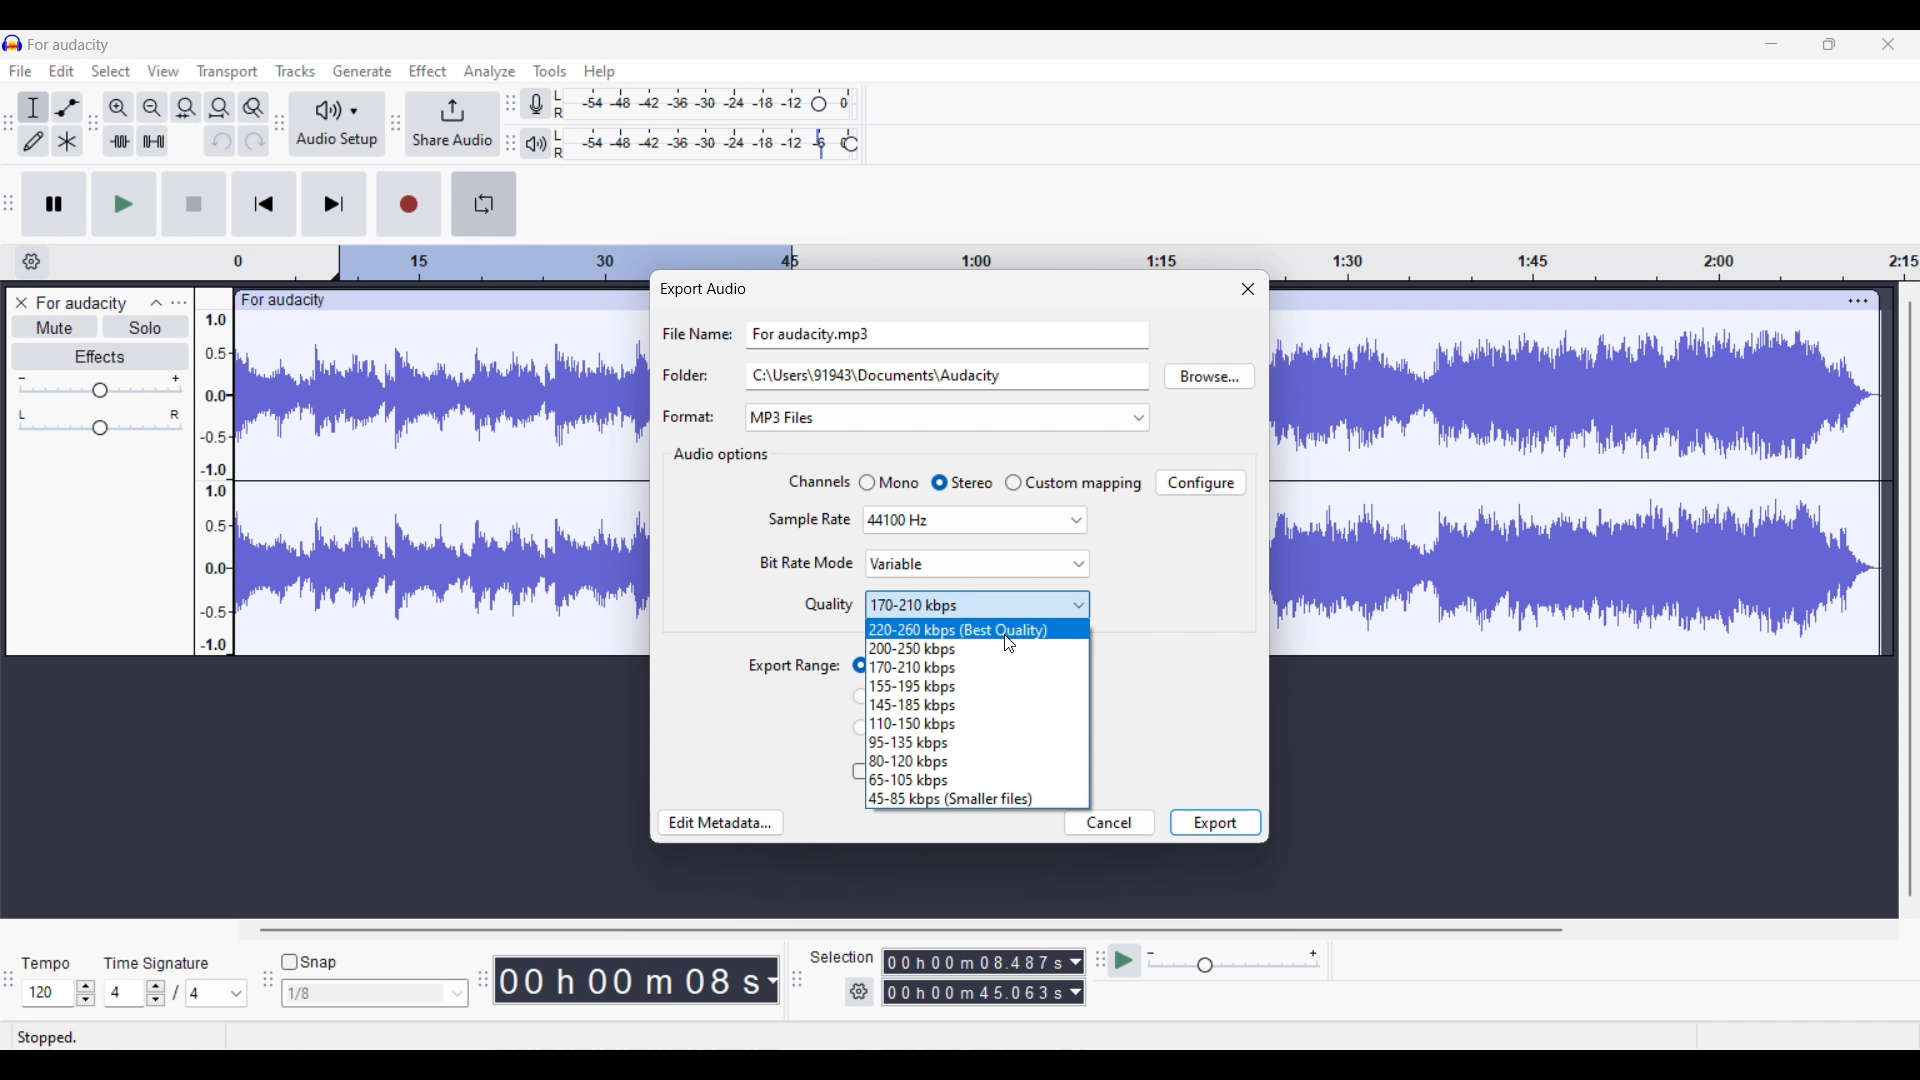  What do you see at coordinates (1558, 473) in the screenshot?
I see `Current track` at bounding box center [1558, 473].